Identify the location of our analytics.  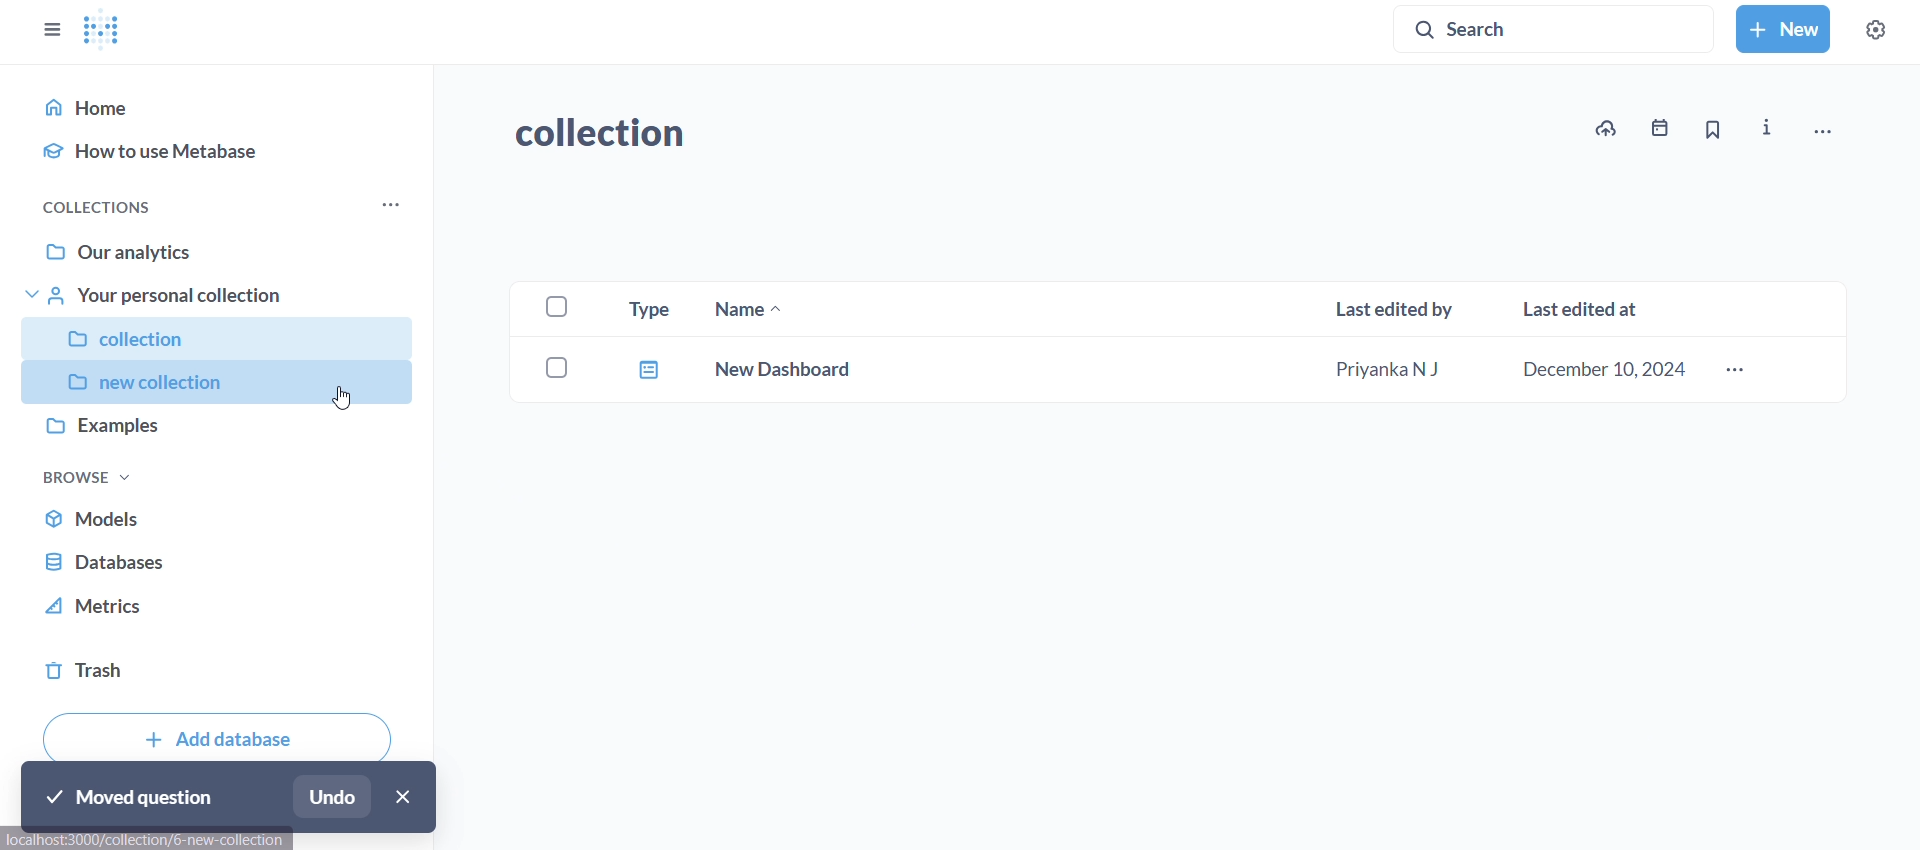
(222, 247).